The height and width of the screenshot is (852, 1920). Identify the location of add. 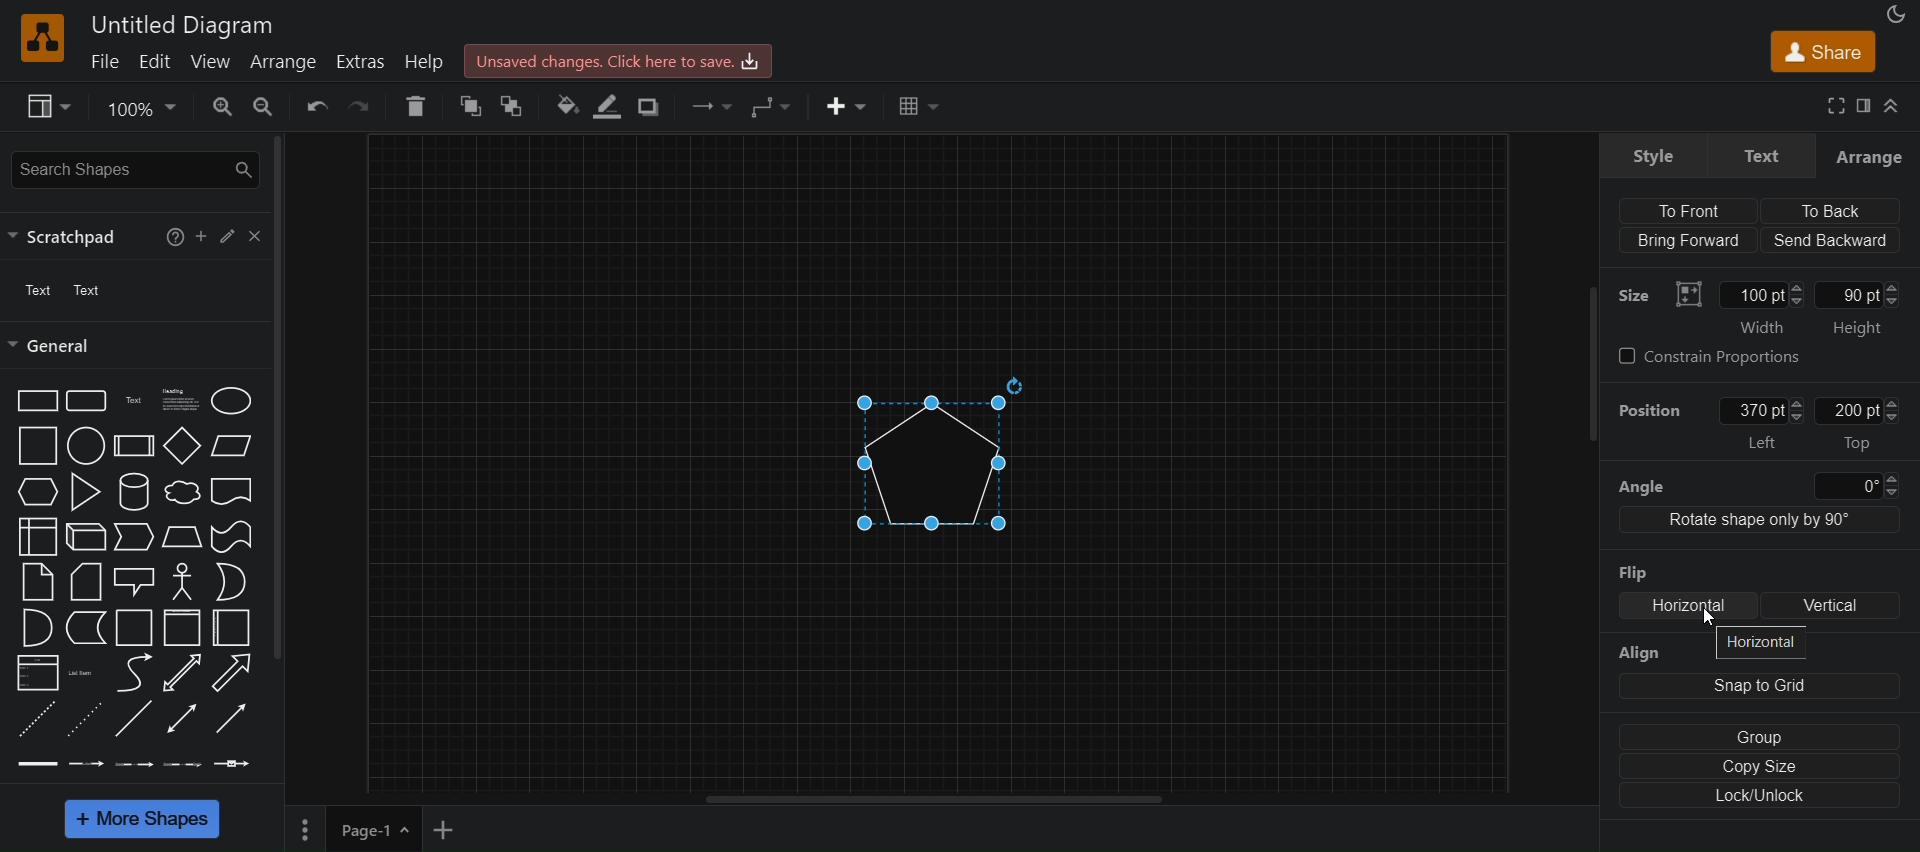
(201, 236).